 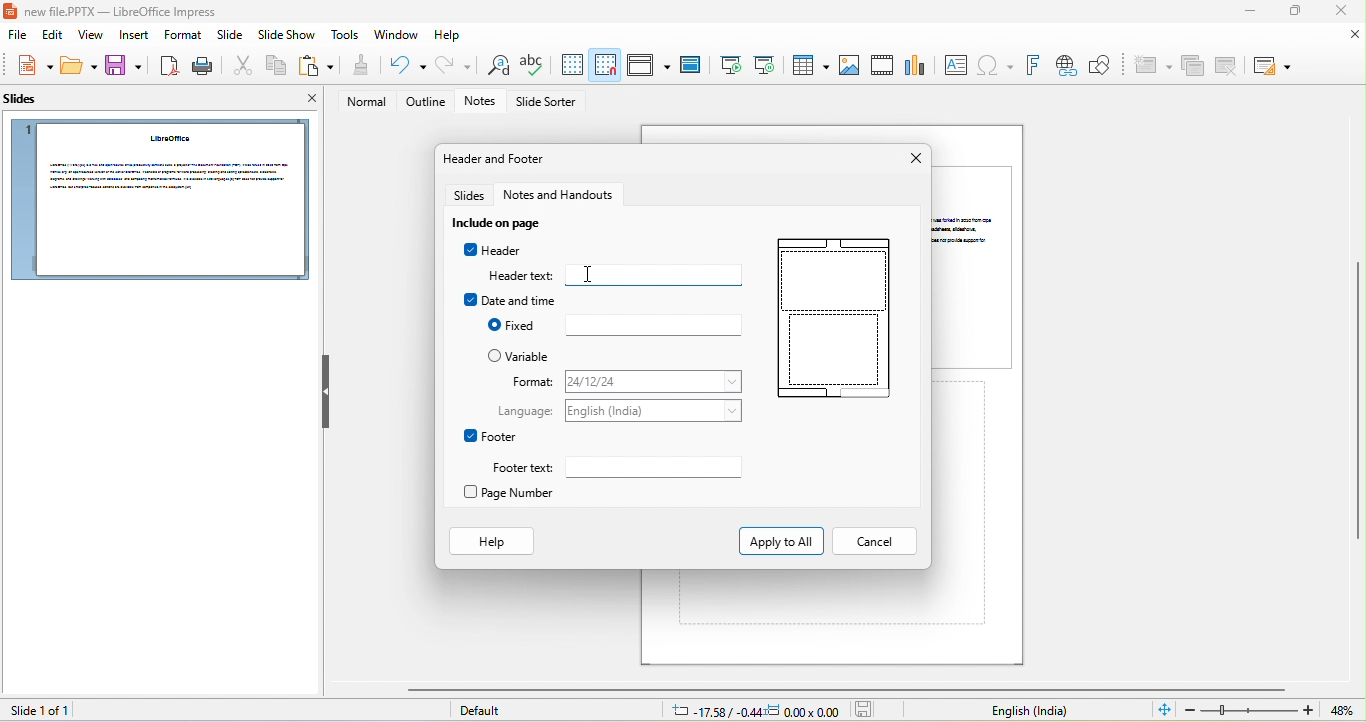 I want to click on click here to add notes, so click(x=962, y=504).